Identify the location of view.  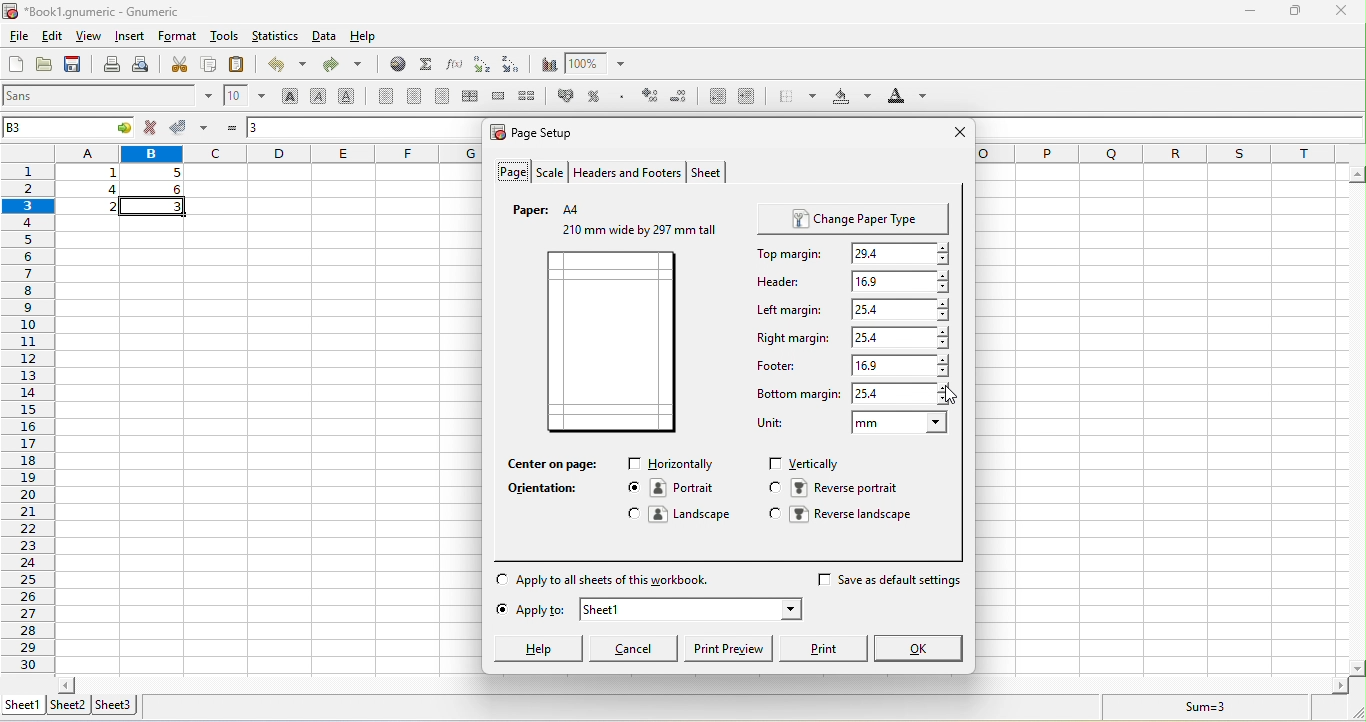
(90, 37).